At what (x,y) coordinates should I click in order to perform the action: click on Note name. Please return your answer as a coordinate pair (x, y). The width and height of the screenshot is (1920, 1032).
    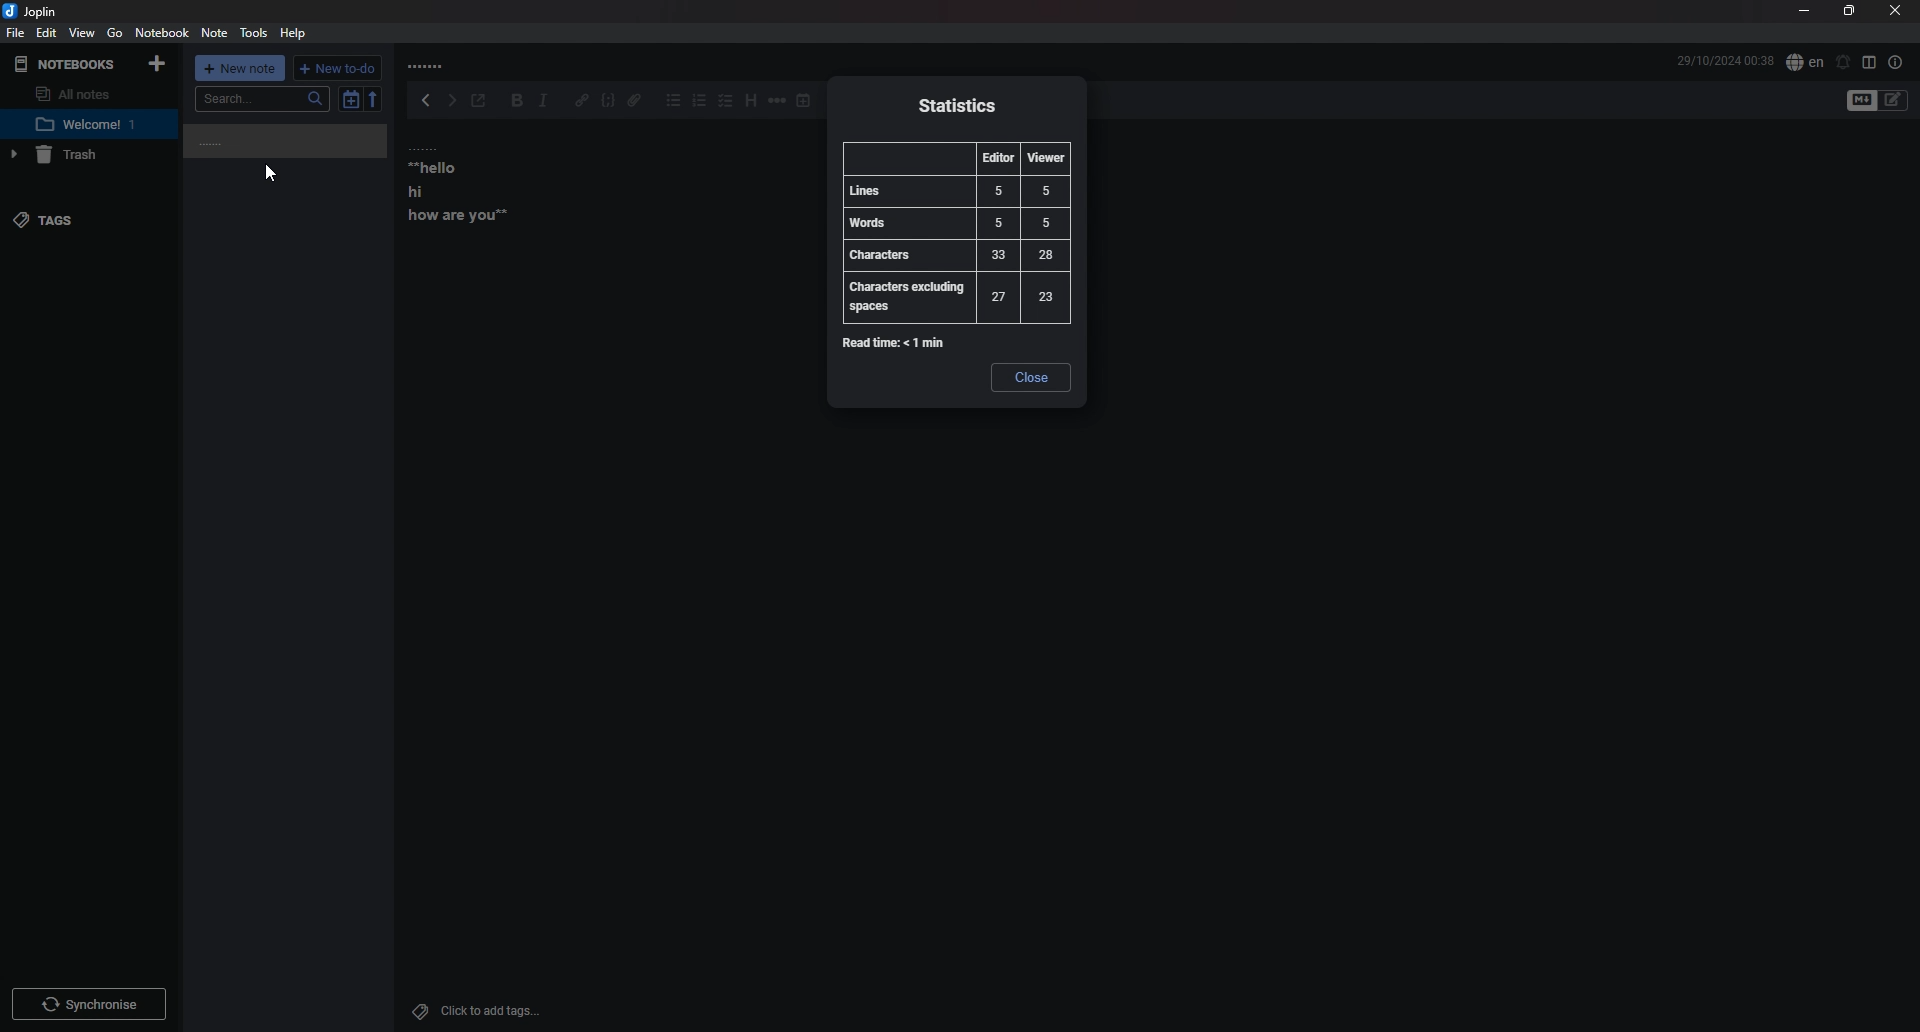
    Looking at the image, I should click on (263, 142).